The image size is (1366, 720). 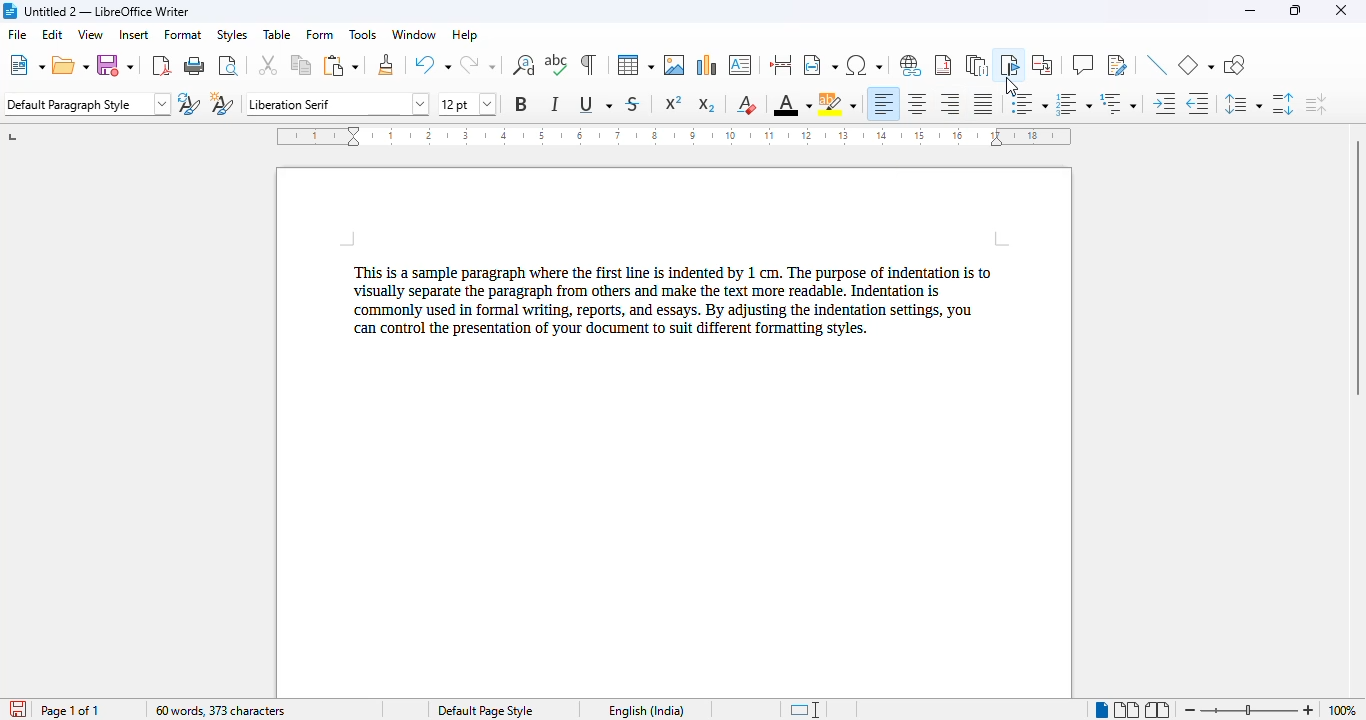 I want to click on redo, so click(x=477, y=64).